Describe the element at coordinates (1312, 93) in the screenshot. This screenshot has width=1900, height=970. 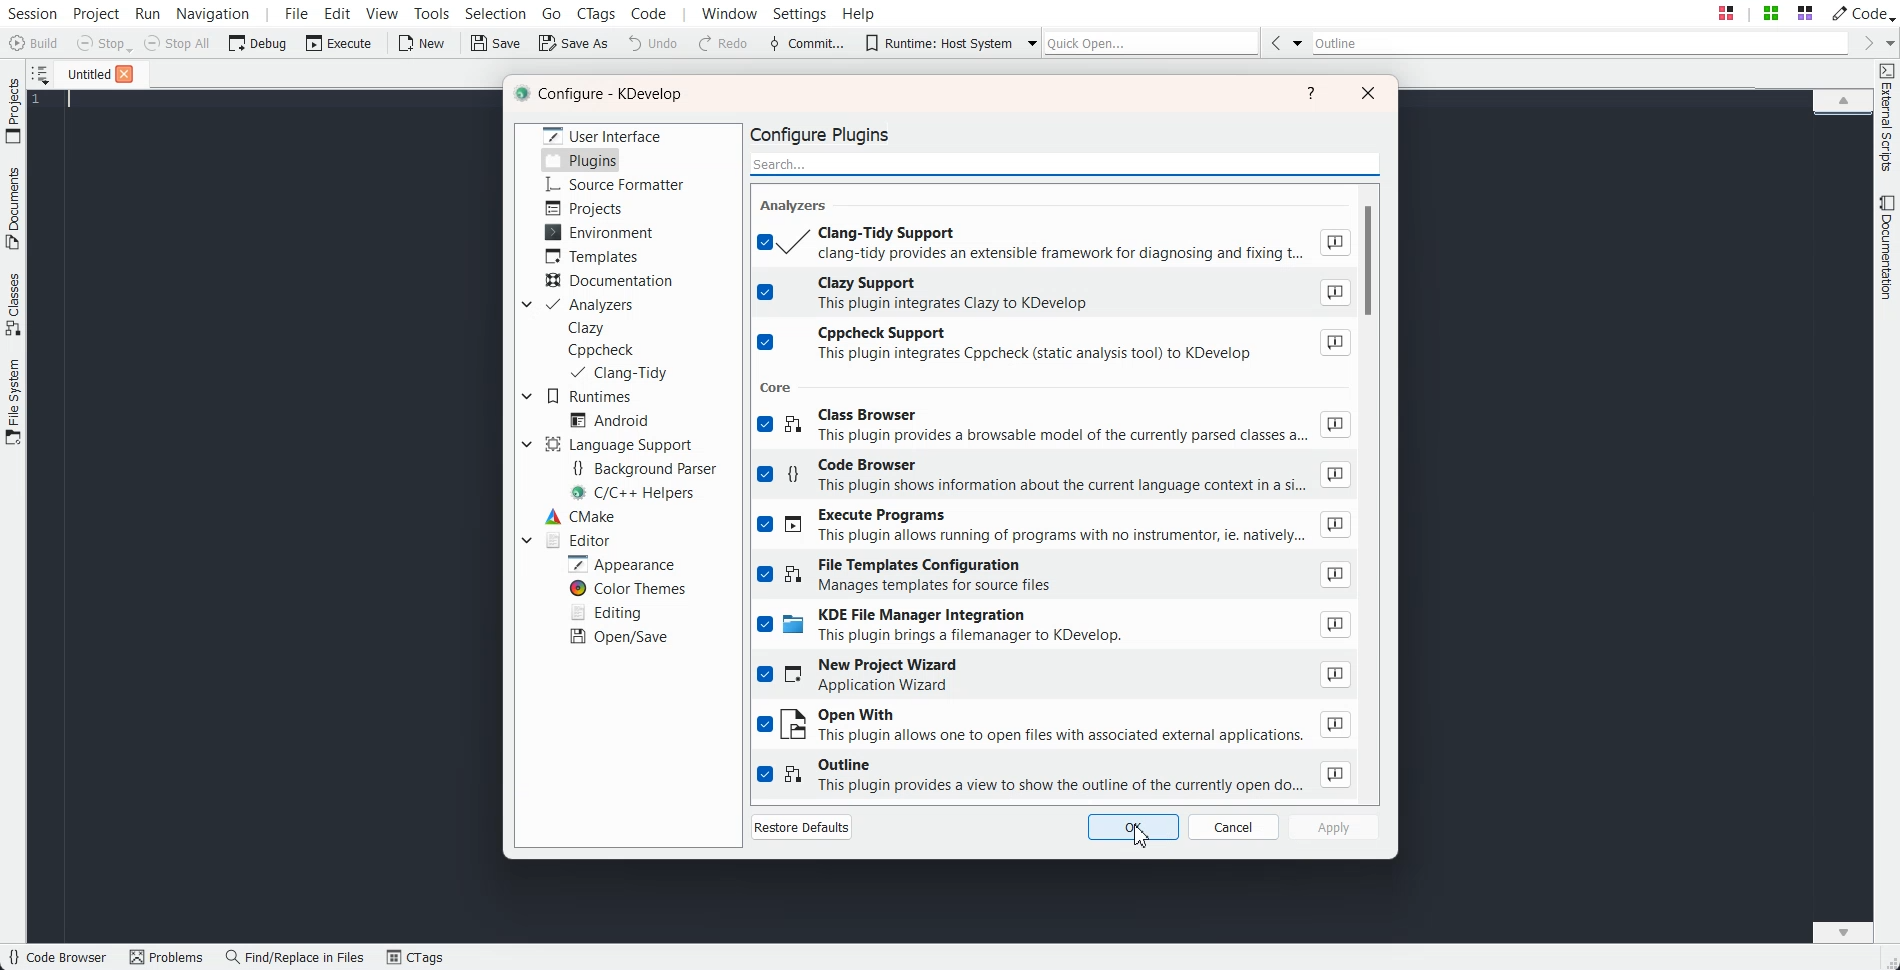
I see `Help` at that location.